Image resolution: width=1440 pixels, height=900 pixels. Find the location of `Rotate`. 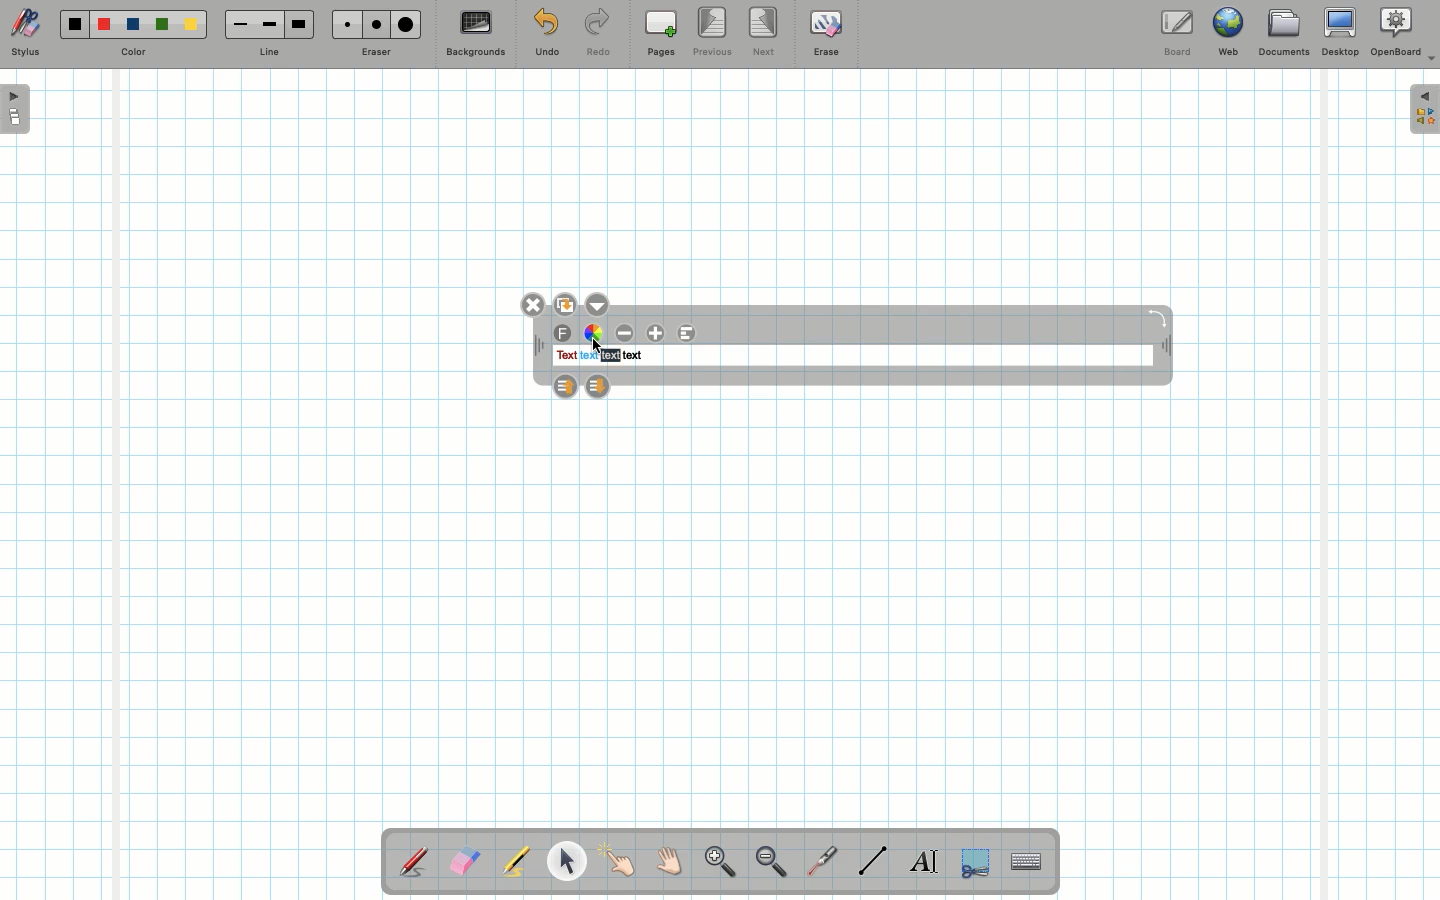

Rotate is located at coordinates (1157, 317).